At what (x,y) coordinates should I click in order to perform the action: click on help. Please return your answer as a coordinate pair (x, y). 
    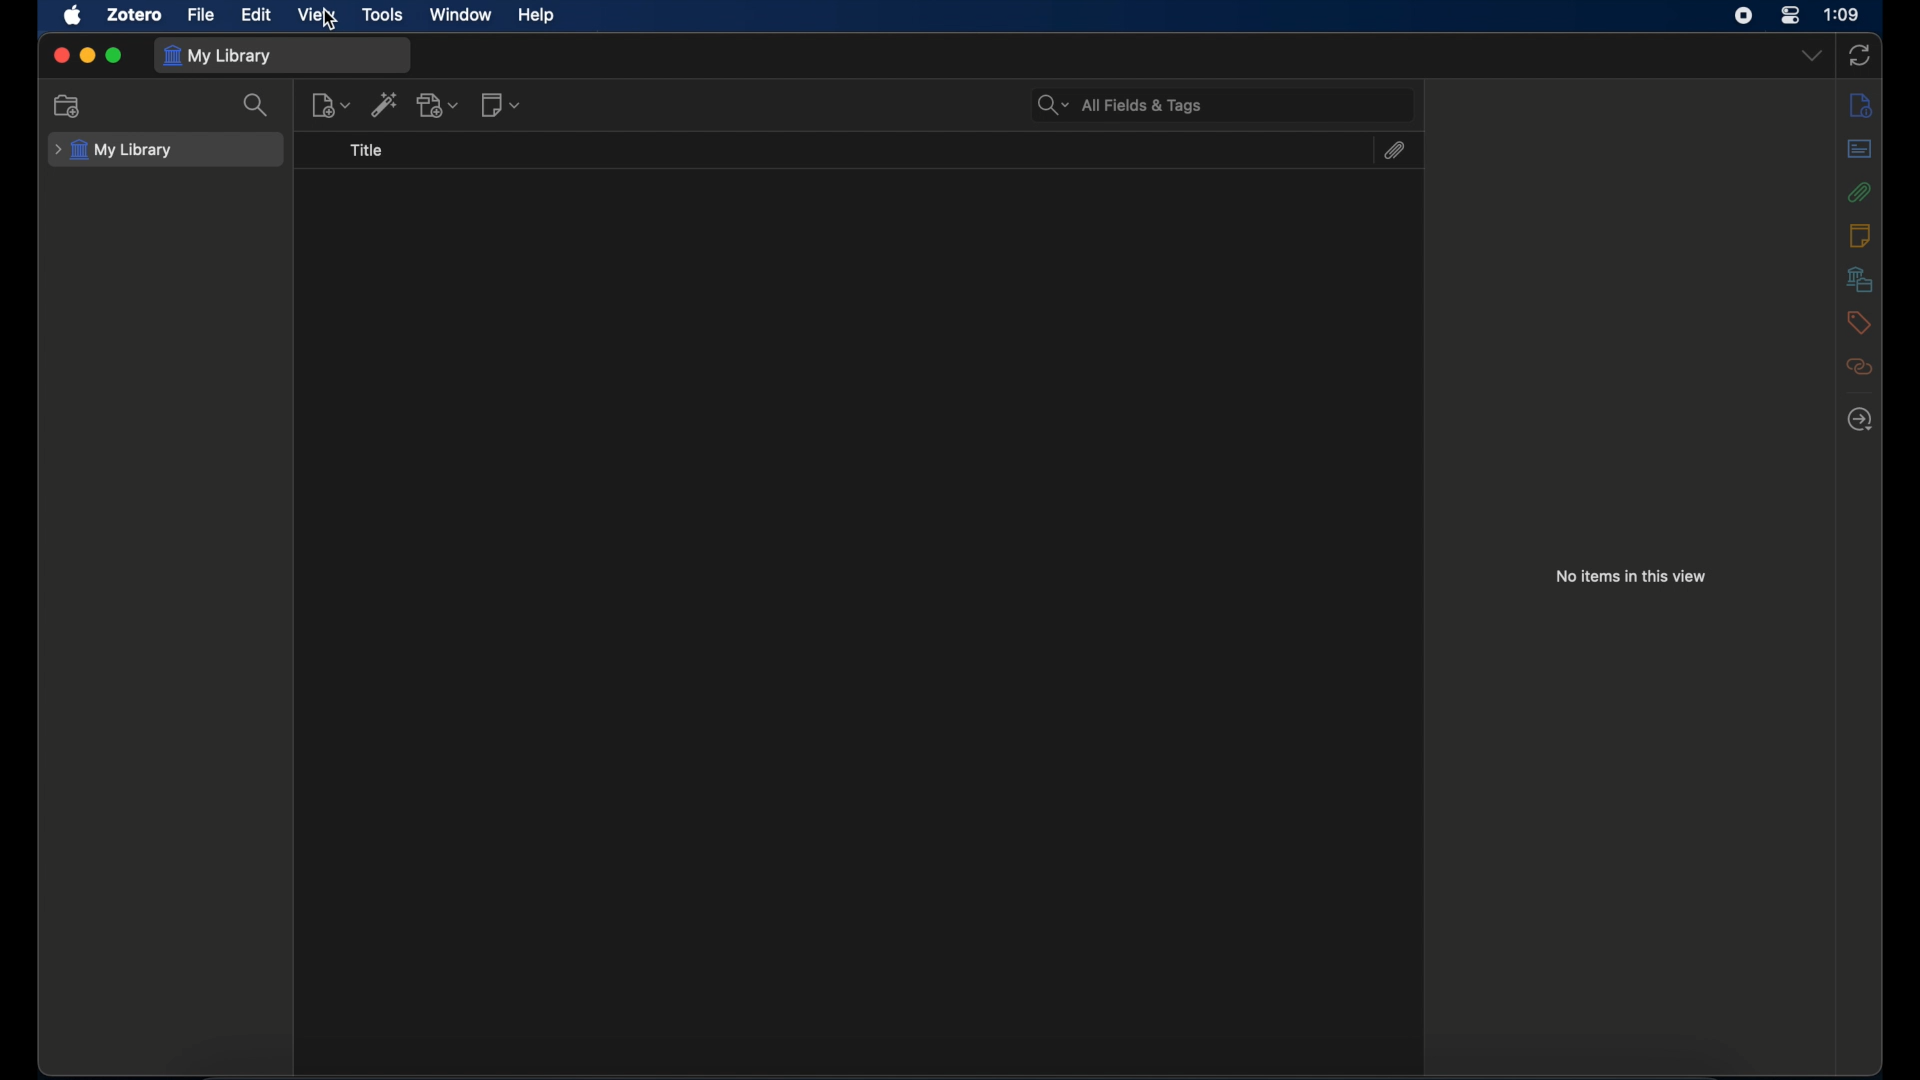
    Looking at the image, I should click on (535, 16).